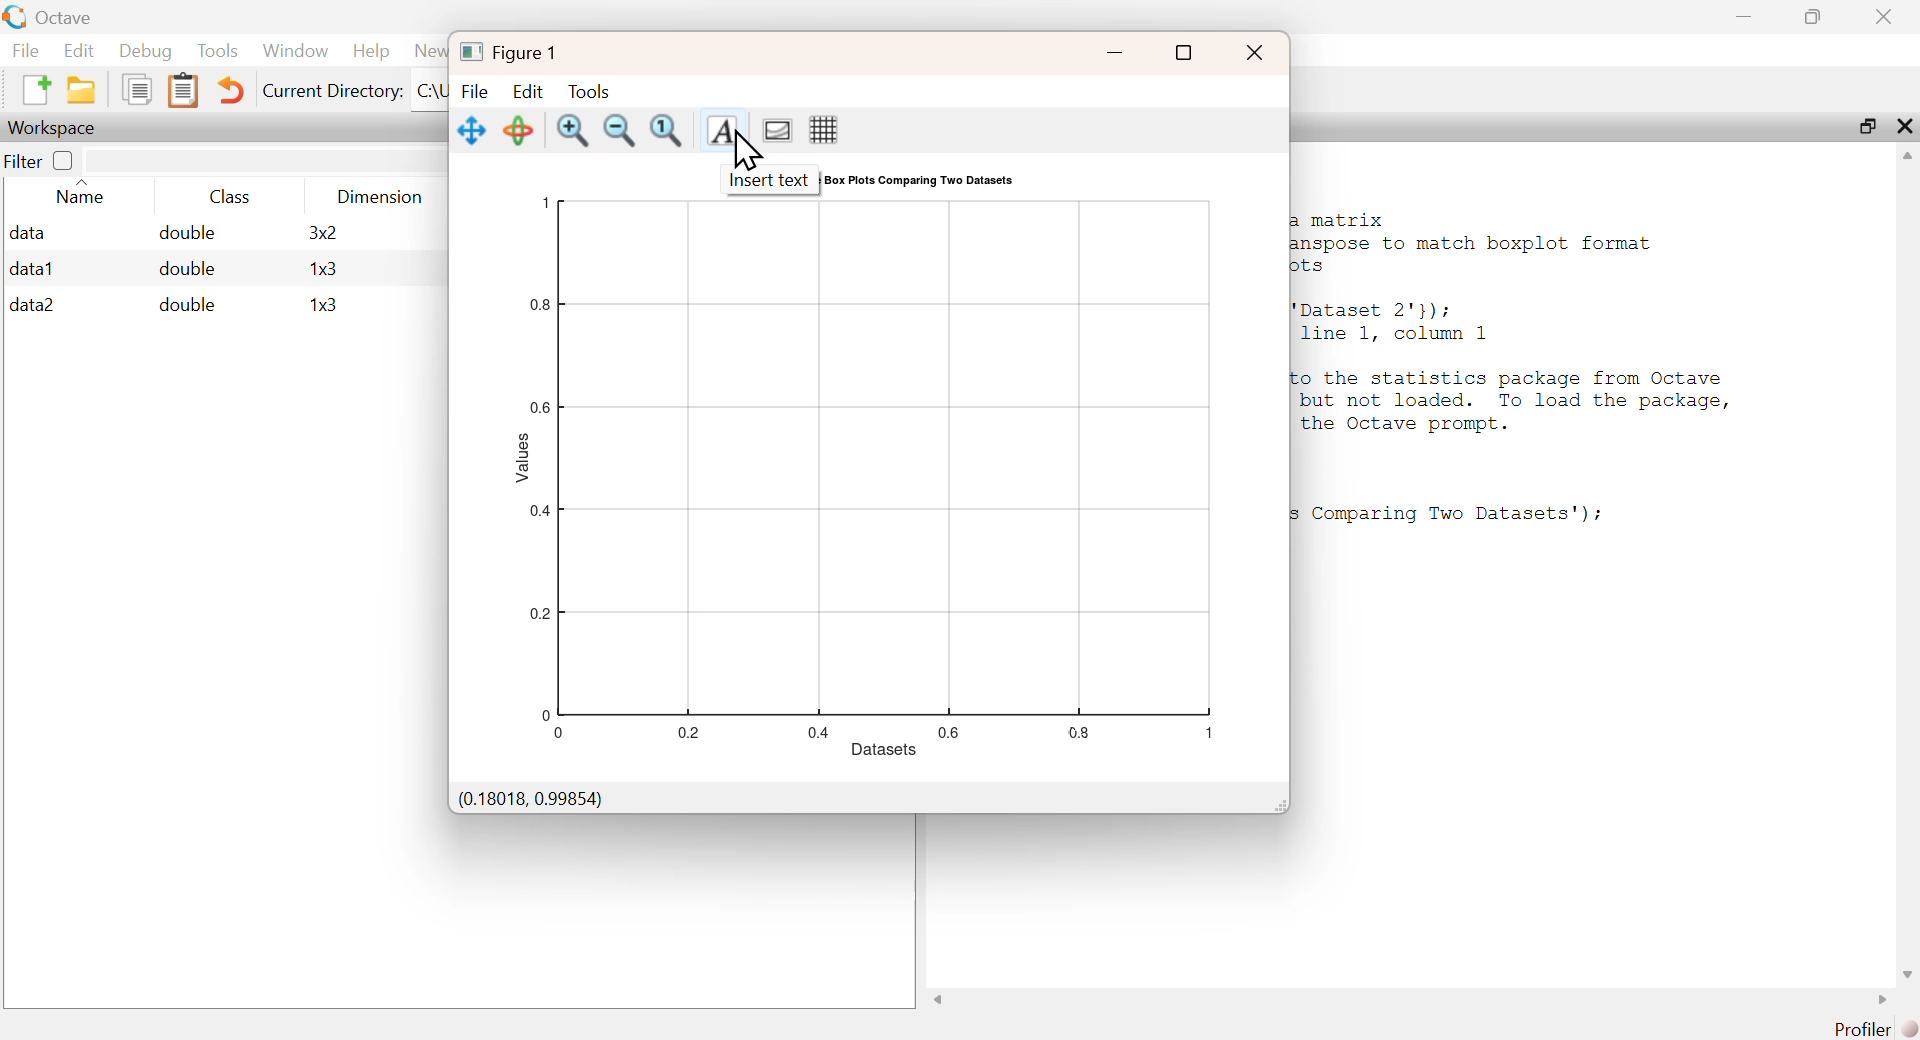 The height and width of the screenshot is (1040, 1920). What do you see at coordinates (530, 800) in the screenshot?
I see `(0.18018, 0.99854)` at bounding box center [530, 800].